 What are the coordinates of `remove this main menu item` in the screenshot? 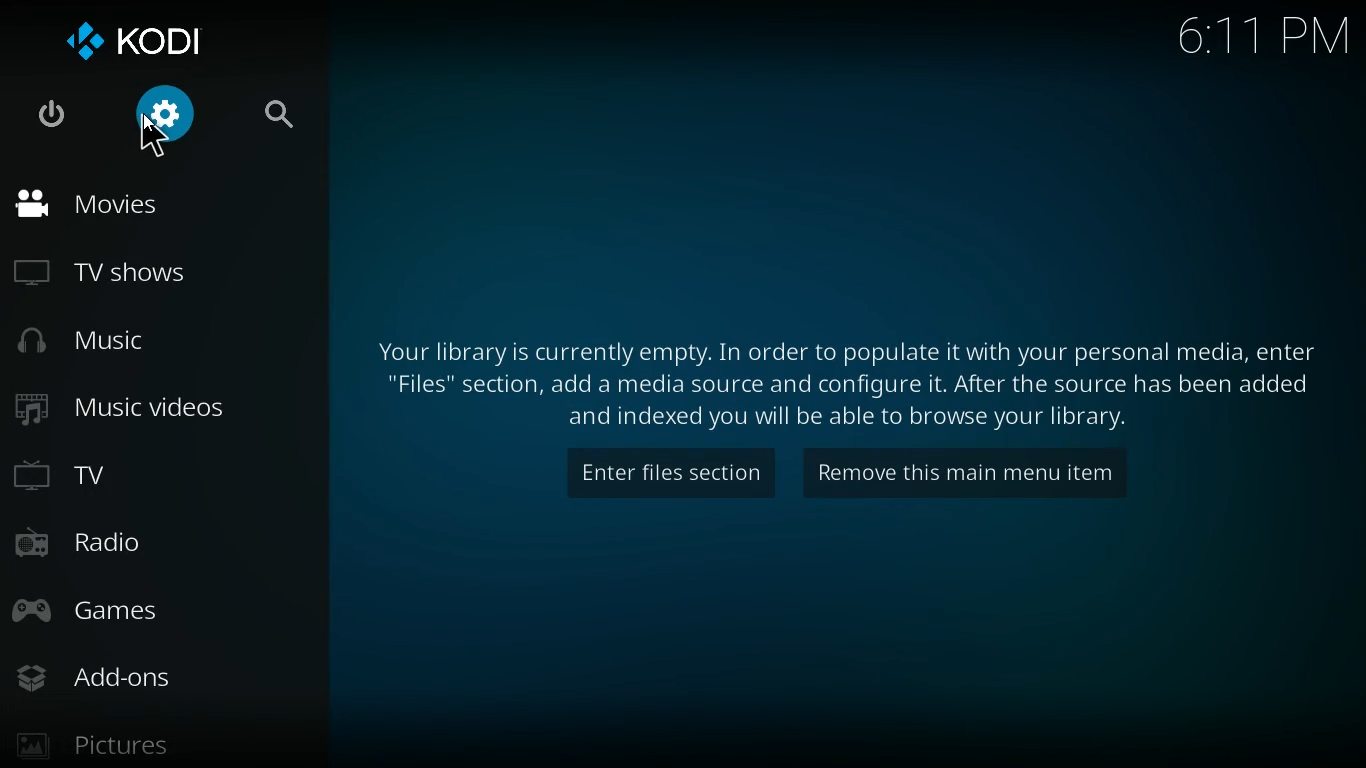 It's located at (982, 473).